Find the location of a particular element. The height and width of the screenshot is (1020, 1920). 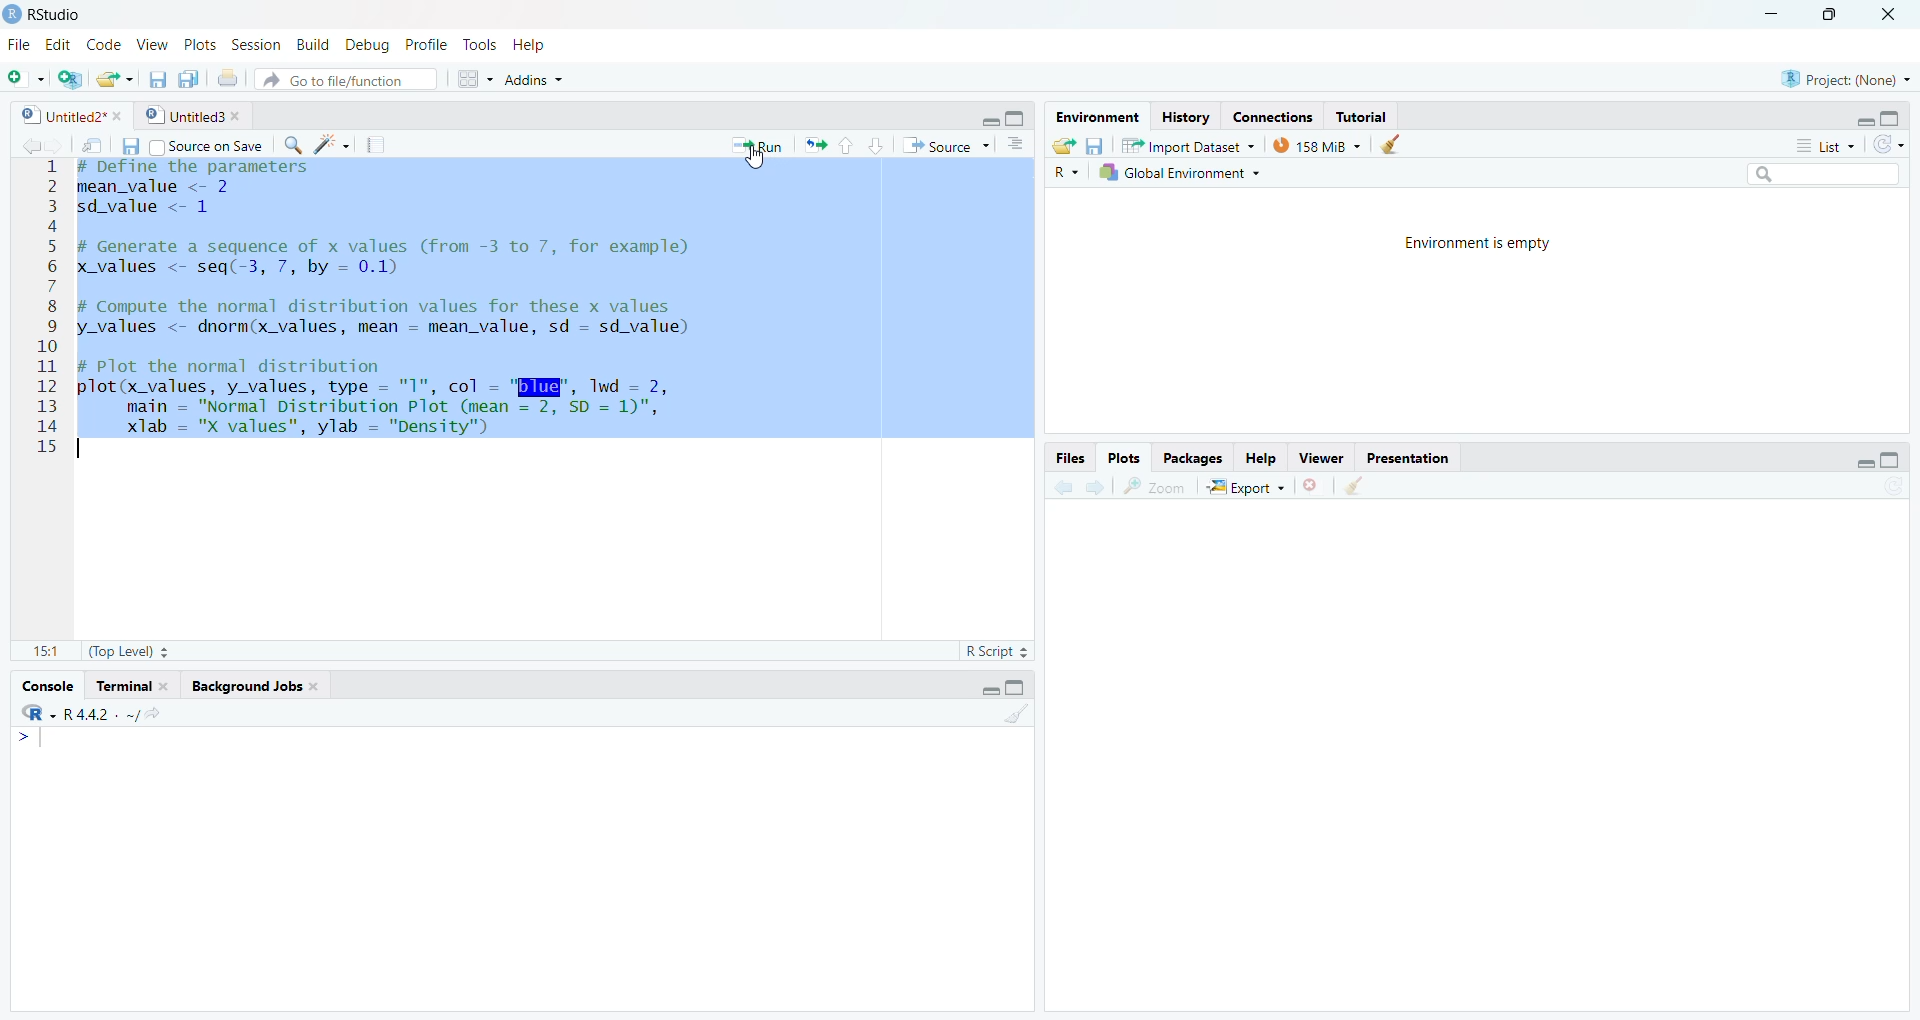

 Untitled2 is located at coordinates (65, 113).